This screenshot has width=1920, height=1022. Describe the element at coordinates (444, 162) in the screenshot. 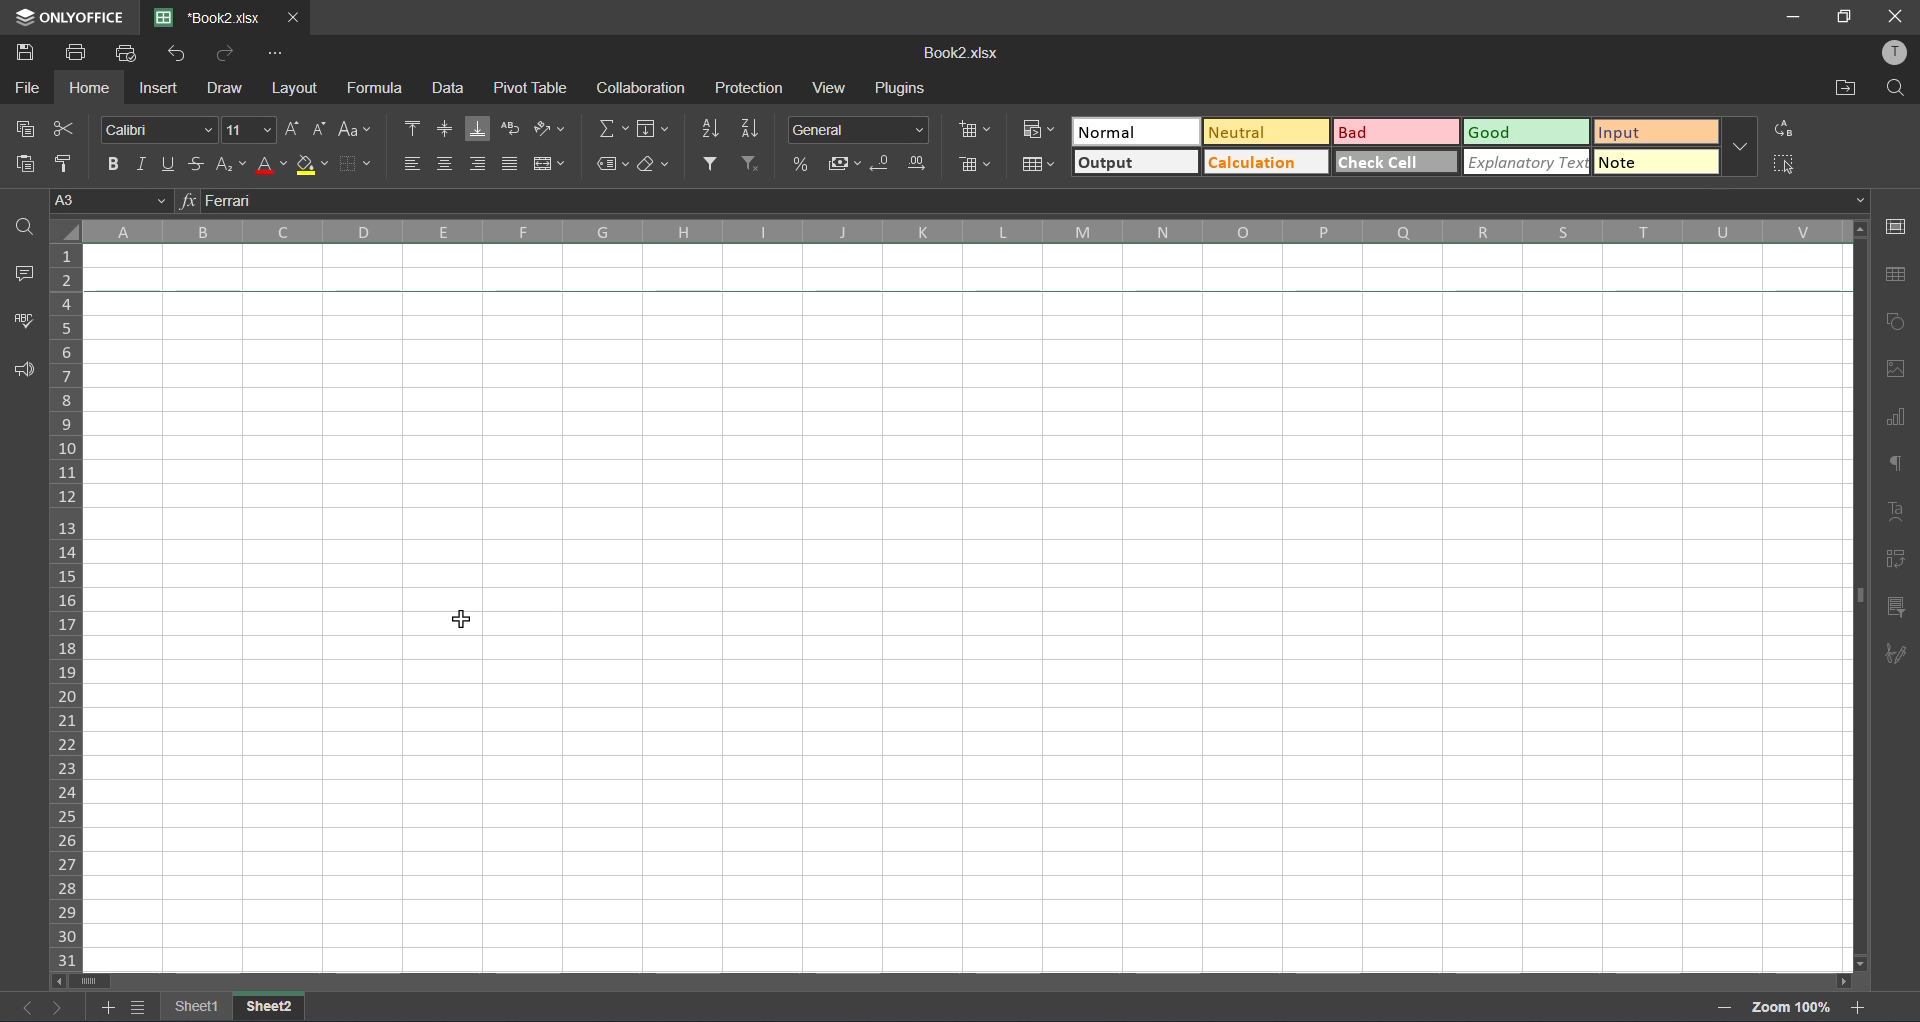

I see `align center` at that location.